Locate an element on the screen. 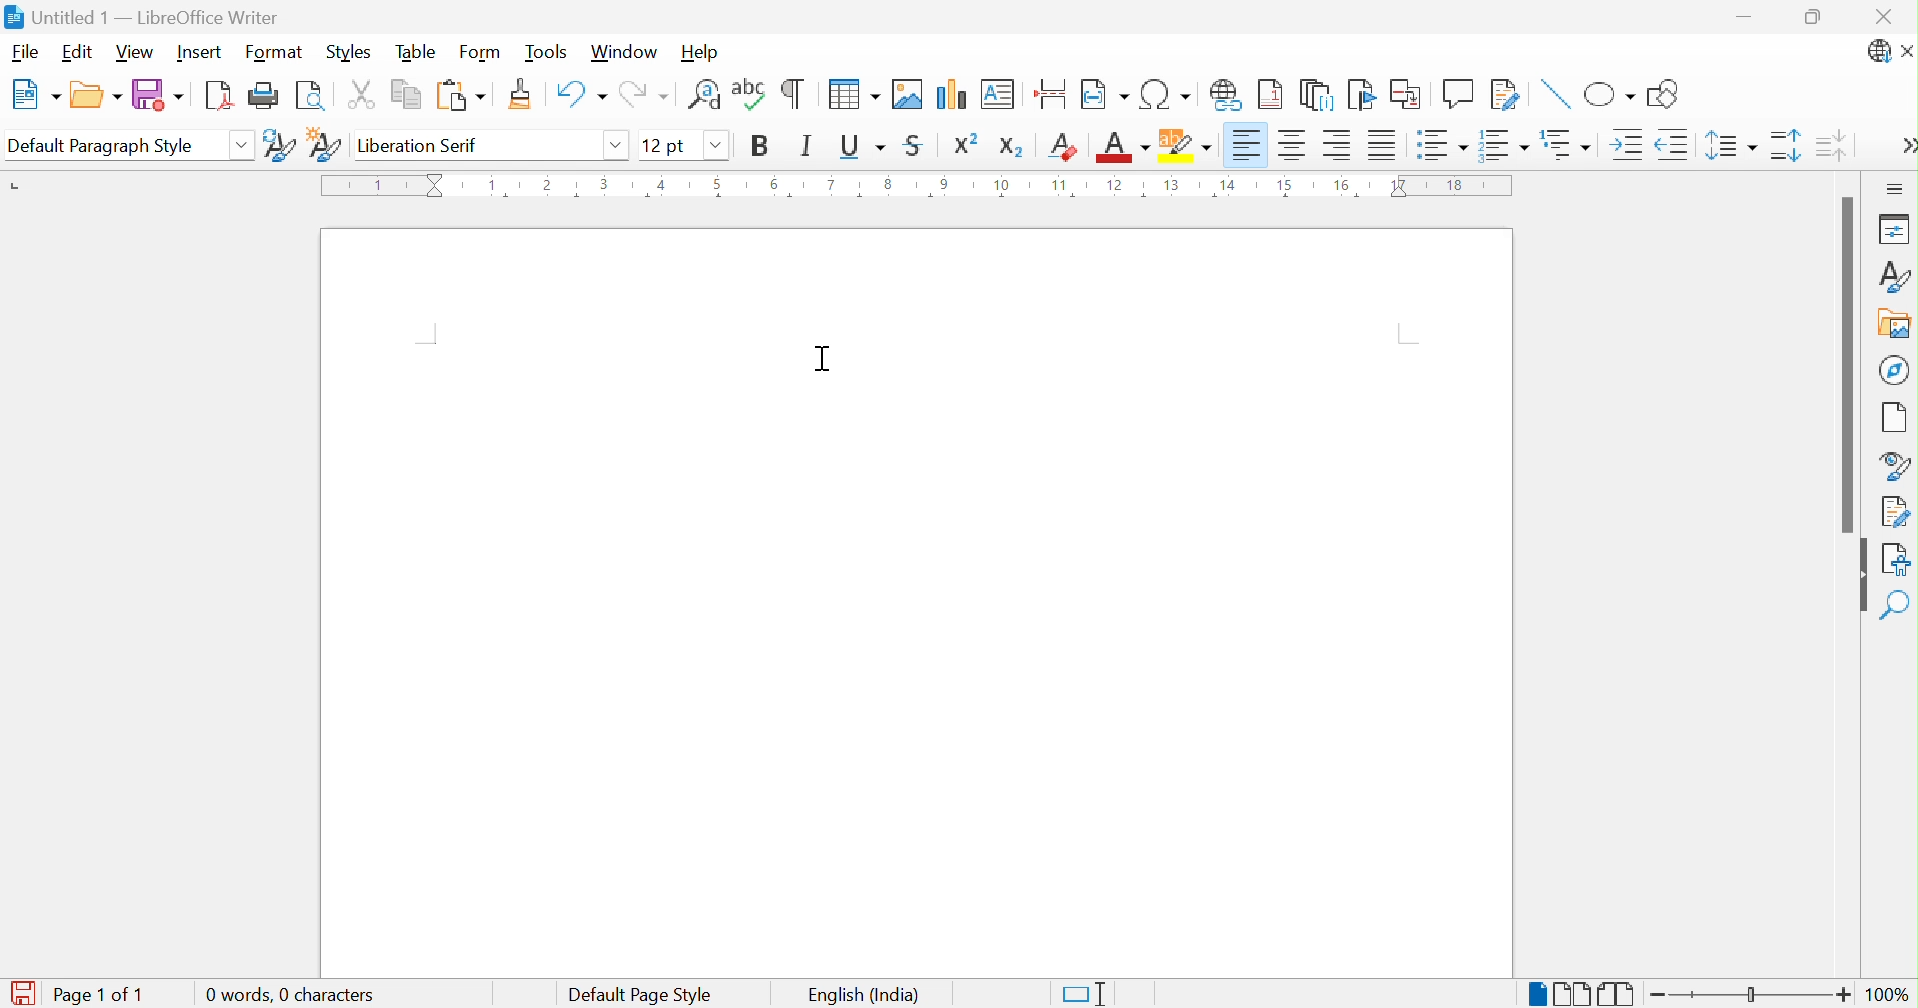  Align center is located at coordinates (1294, 148).